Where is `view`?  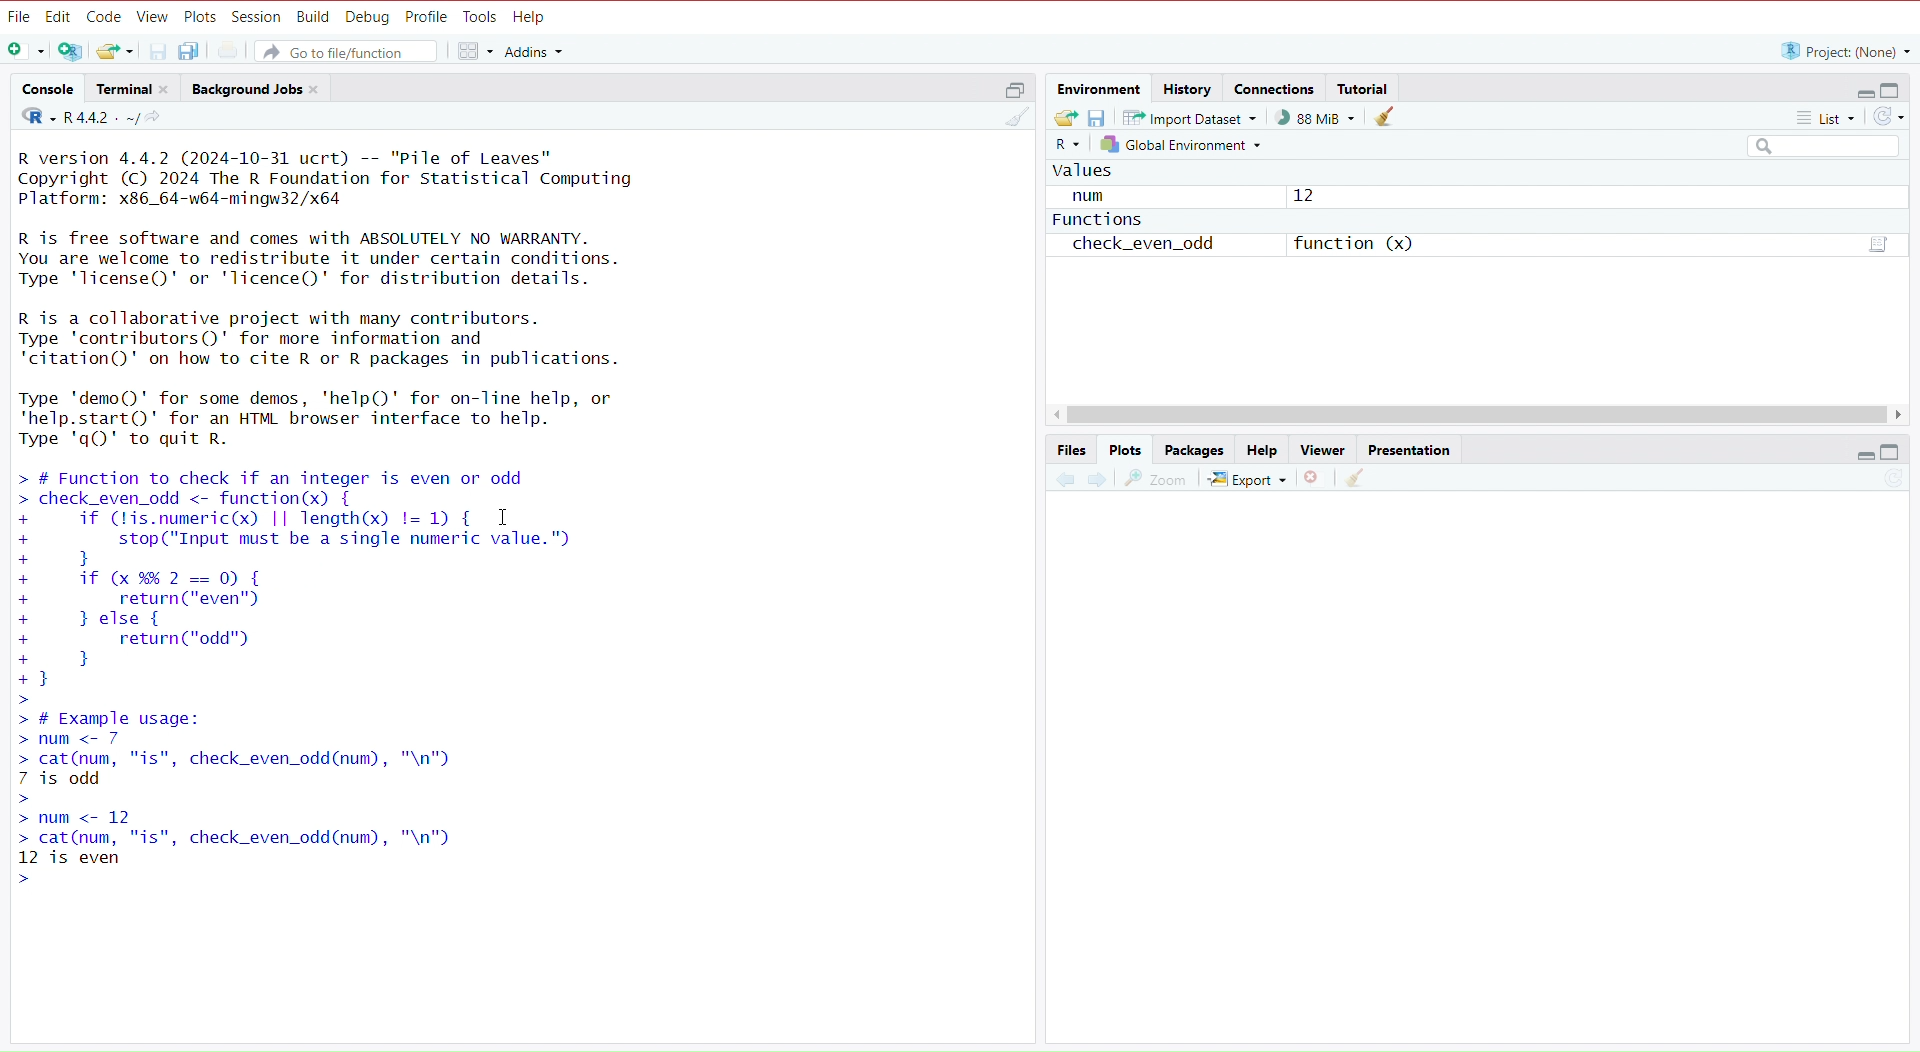
view is located at coordinates (1322, 449).